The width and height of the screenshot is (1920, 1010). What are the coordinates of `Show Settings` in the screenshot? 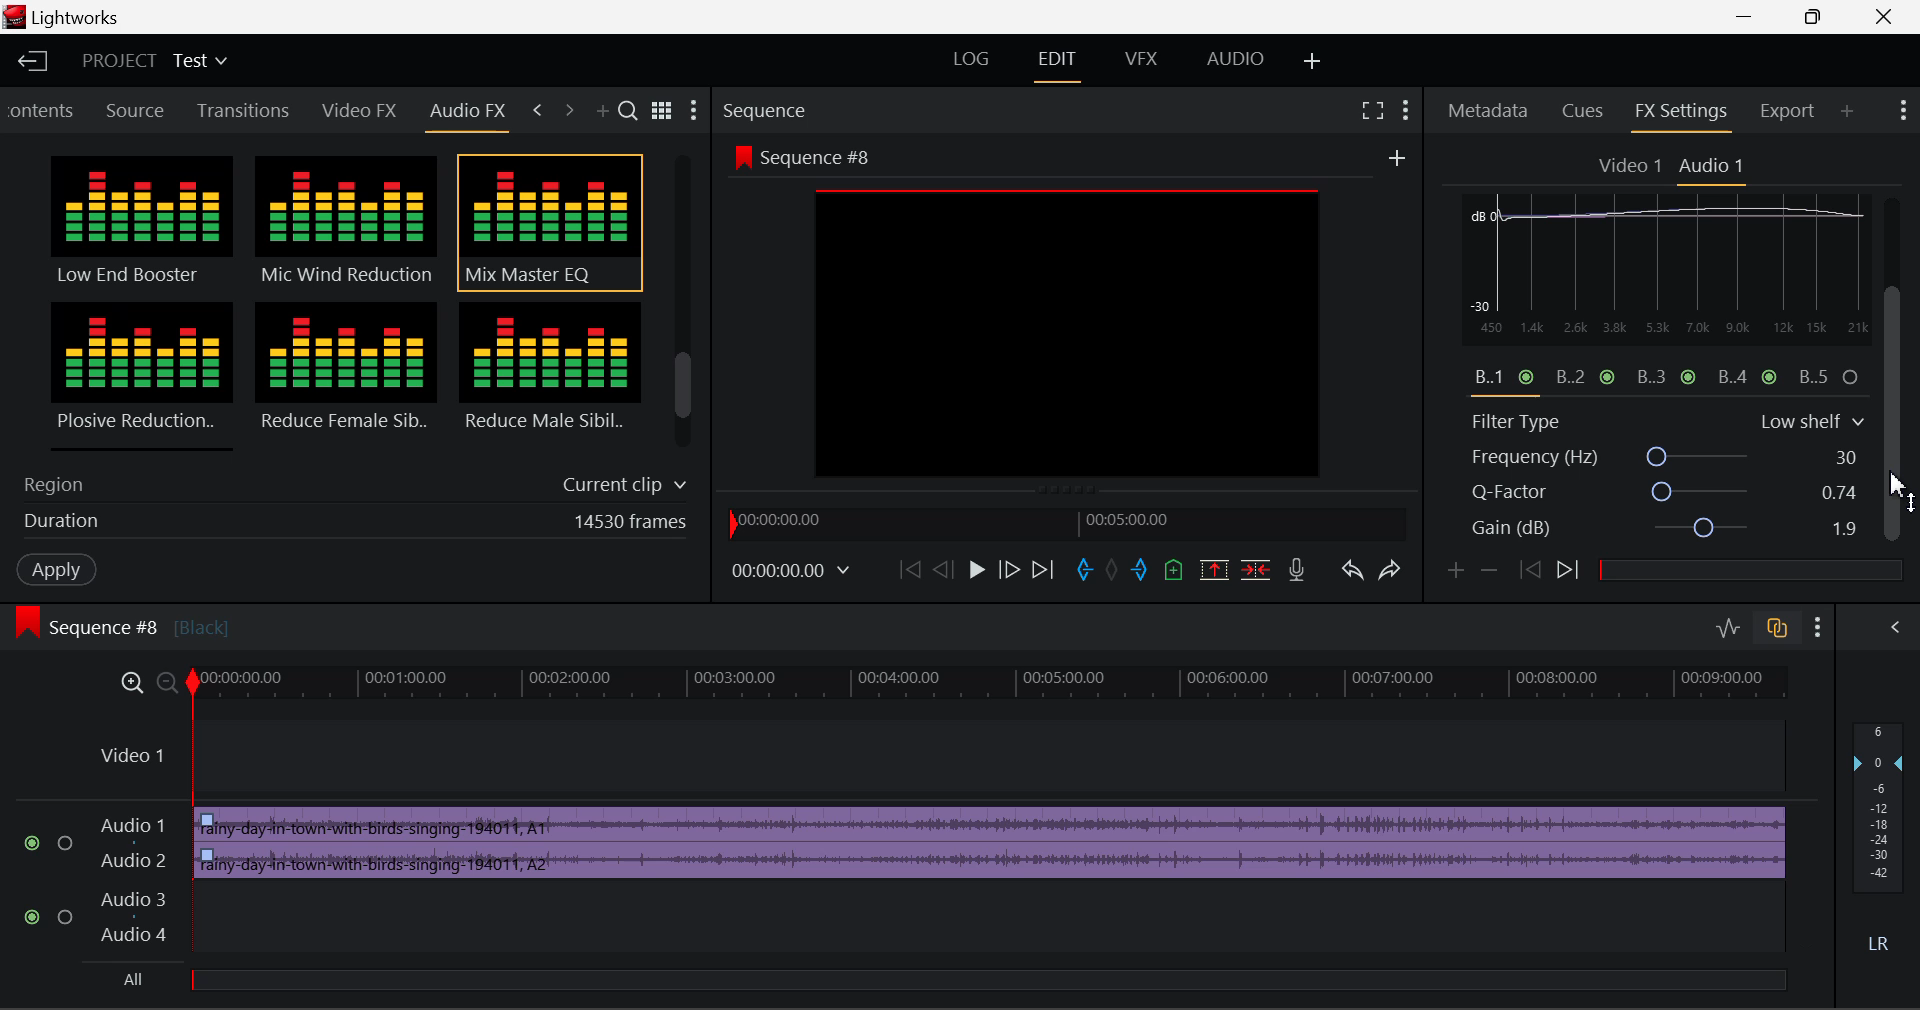 It's located at (1406, 110).